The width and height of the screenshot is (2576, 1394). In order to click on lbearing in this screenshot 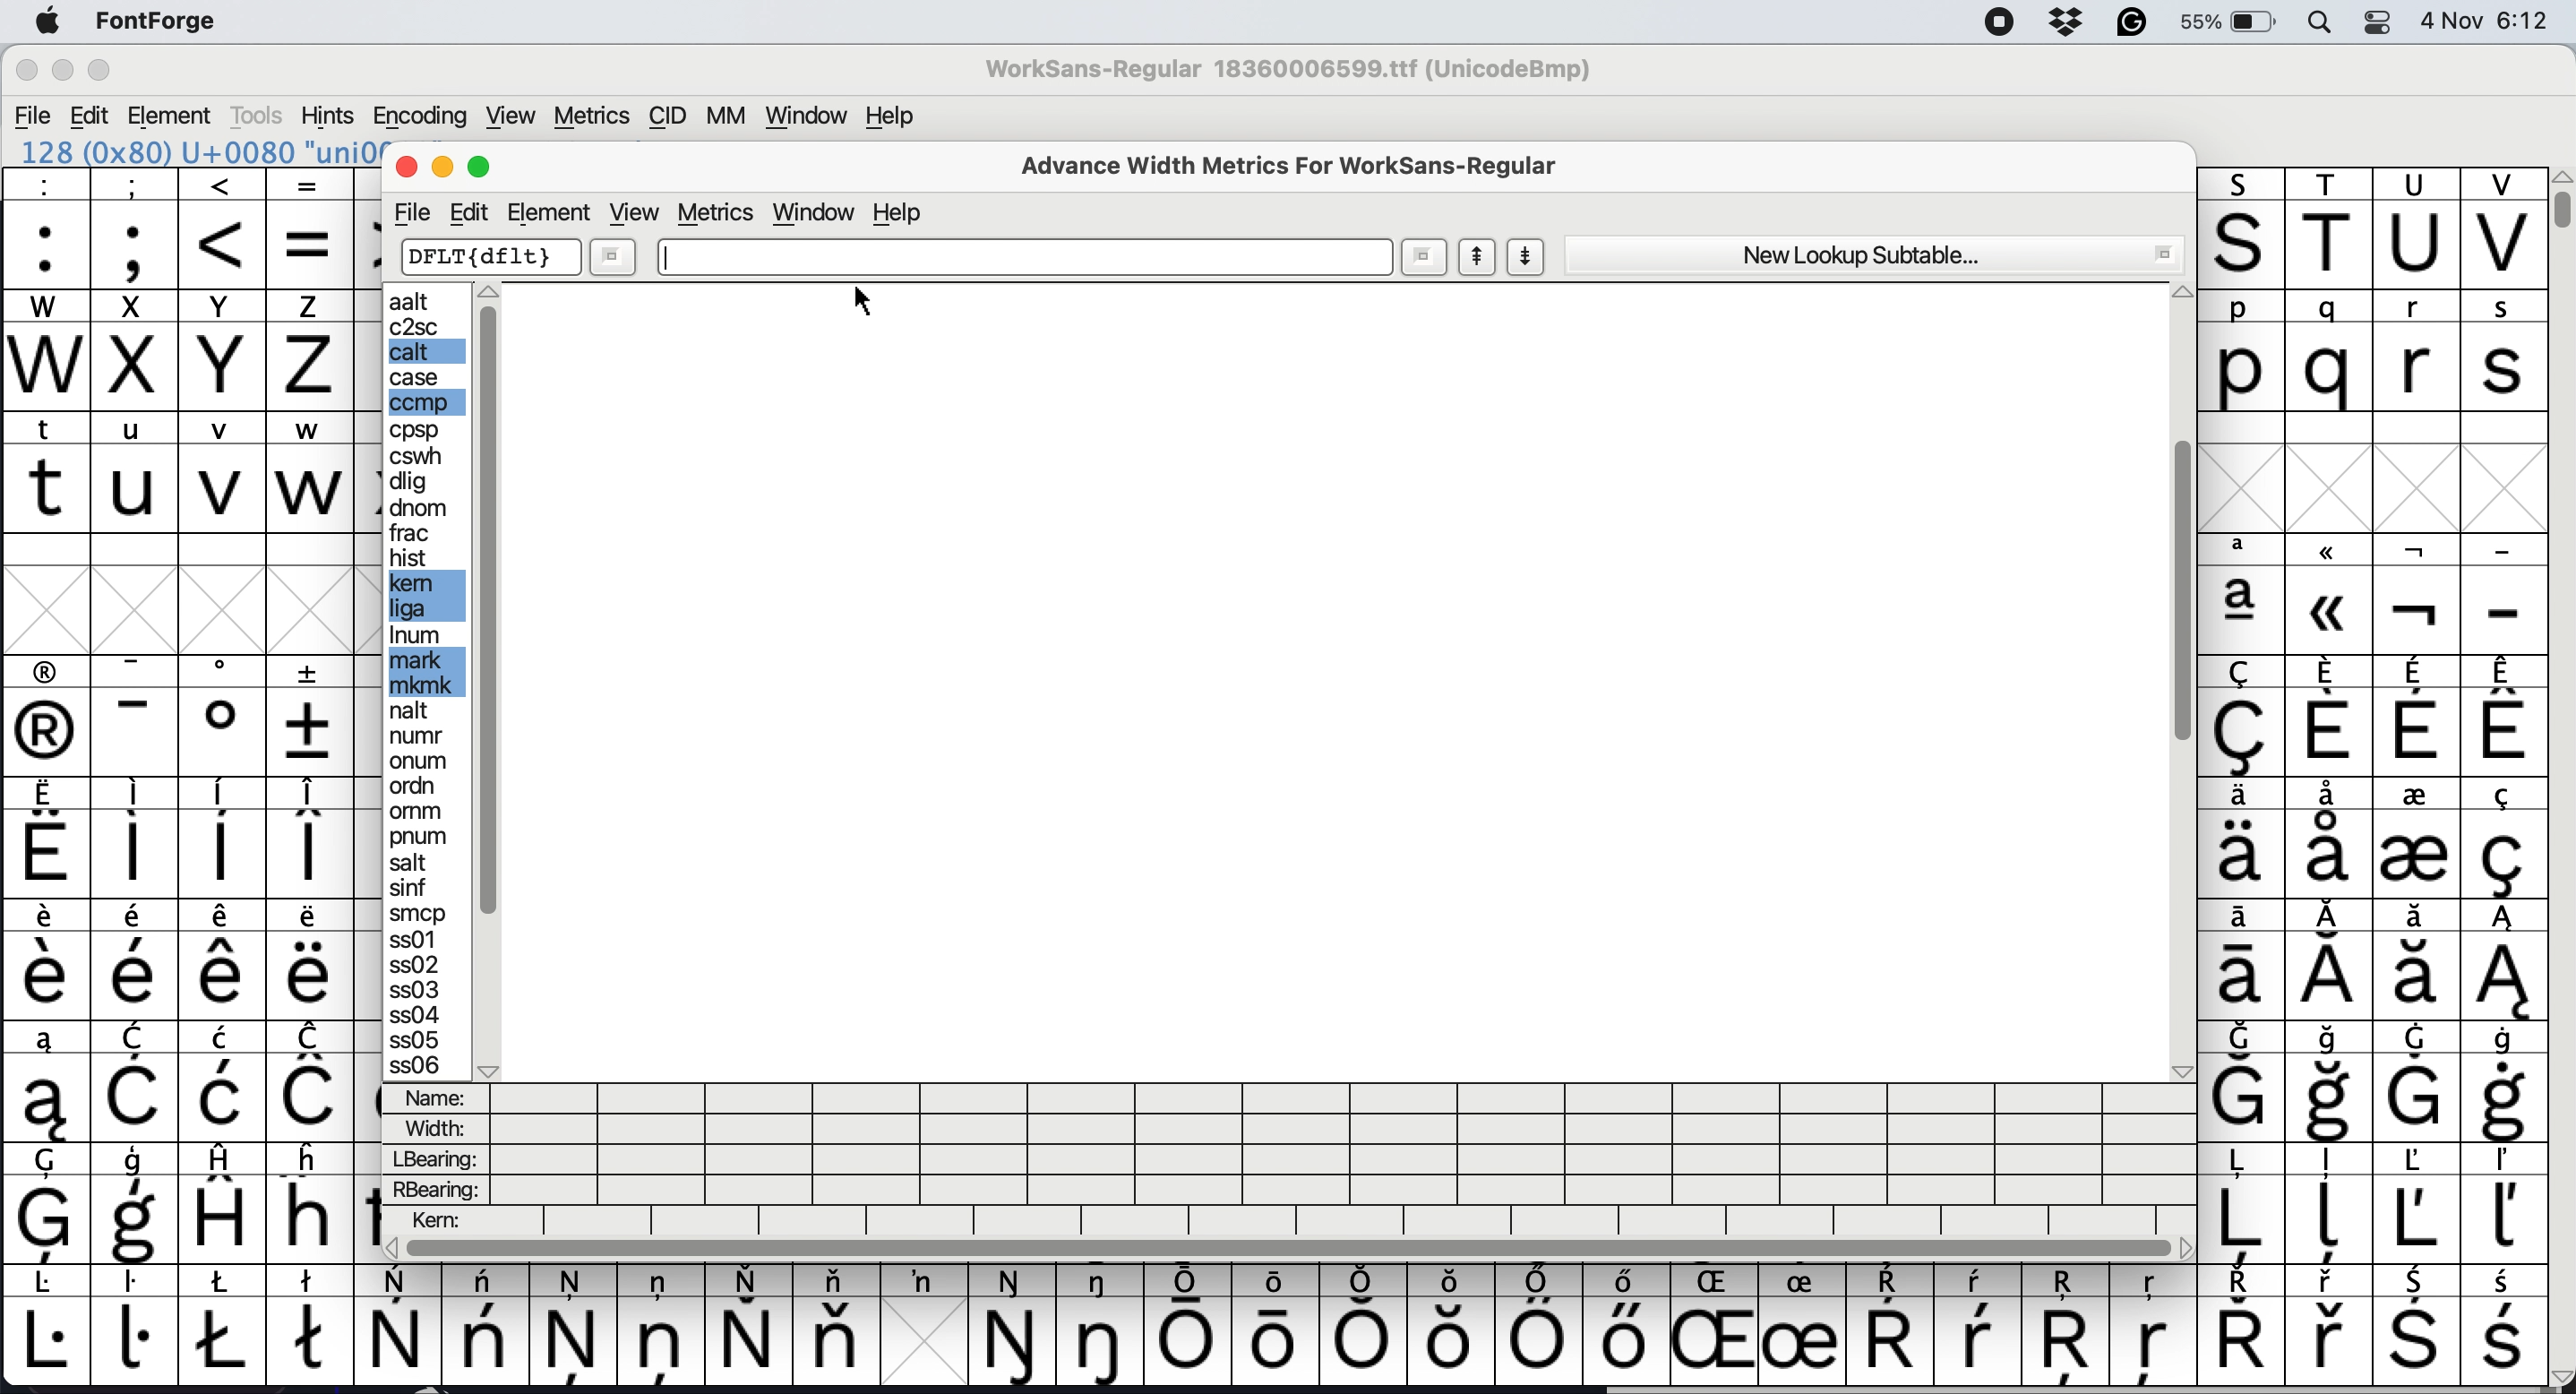, I will do `click(431, 1158)`.